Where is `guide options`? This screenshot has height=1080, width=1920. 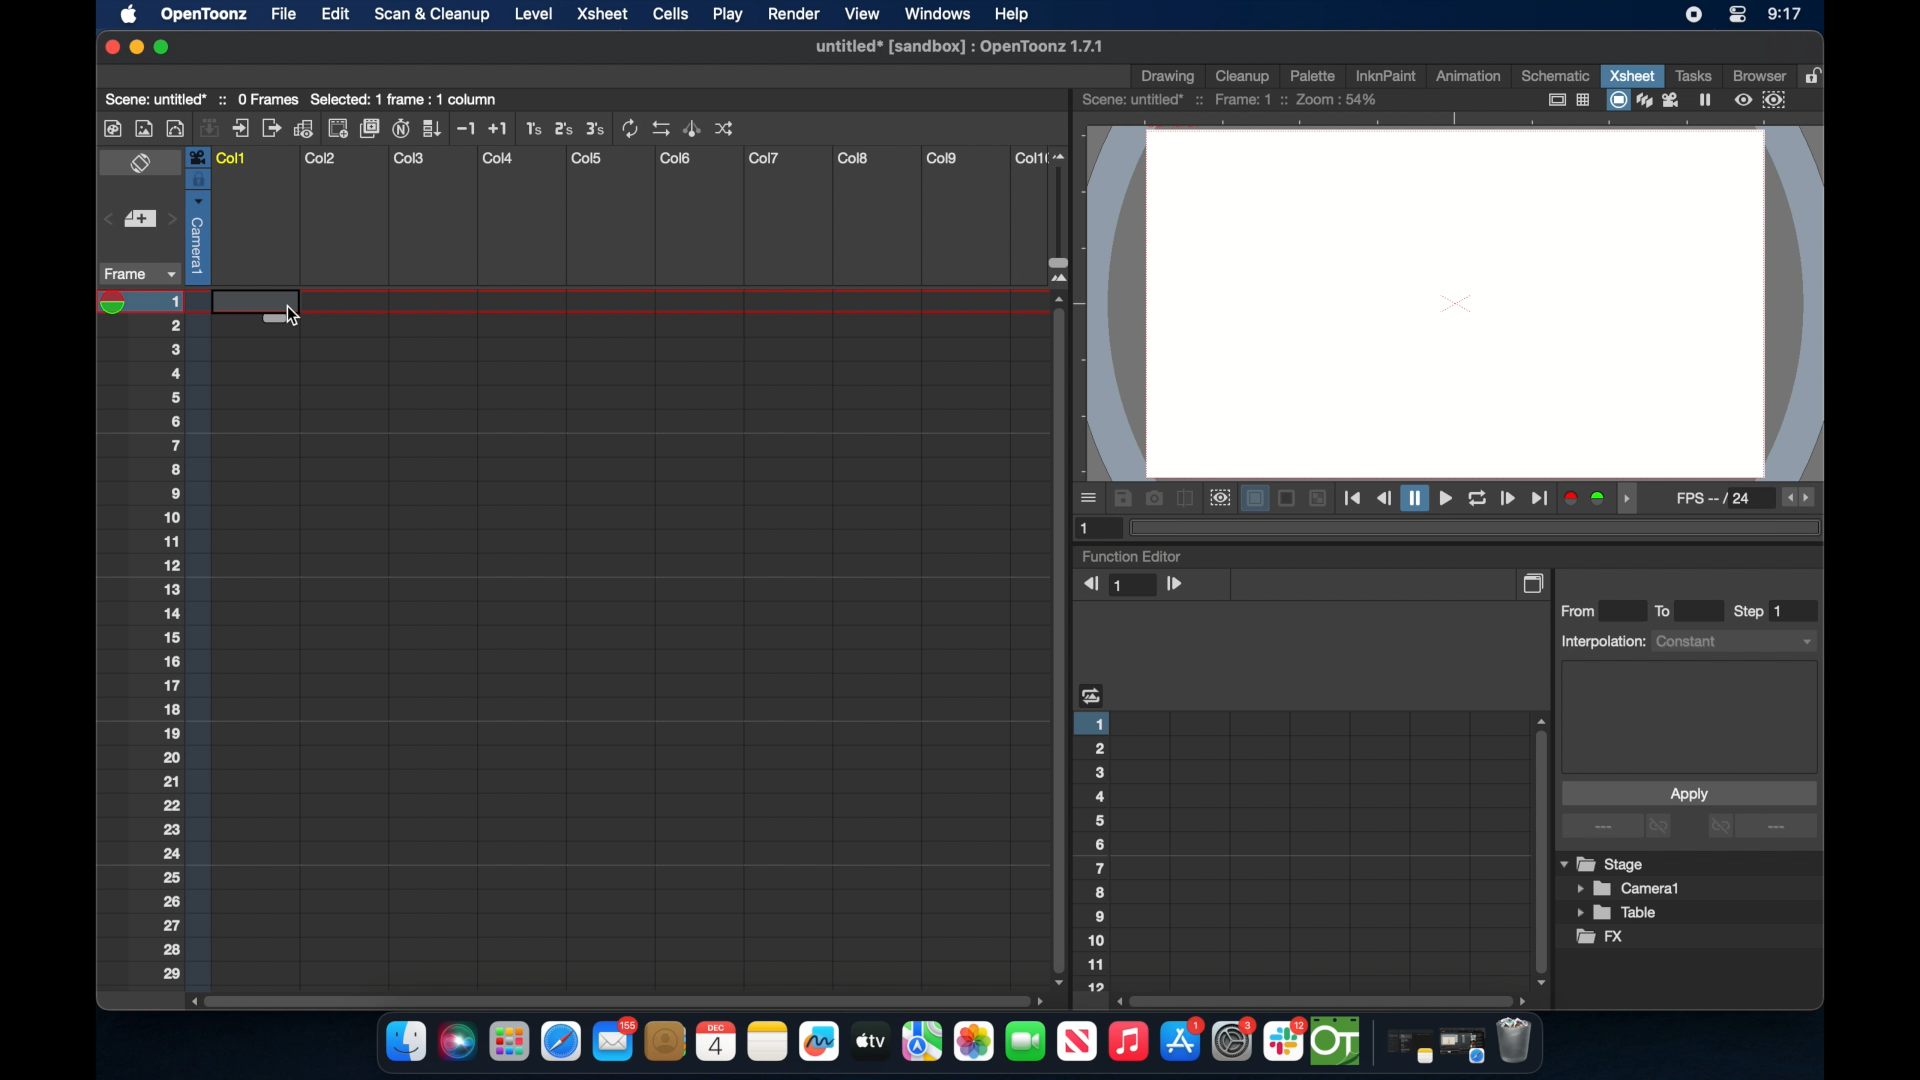
guide options is located at coordinates (1567, 100).